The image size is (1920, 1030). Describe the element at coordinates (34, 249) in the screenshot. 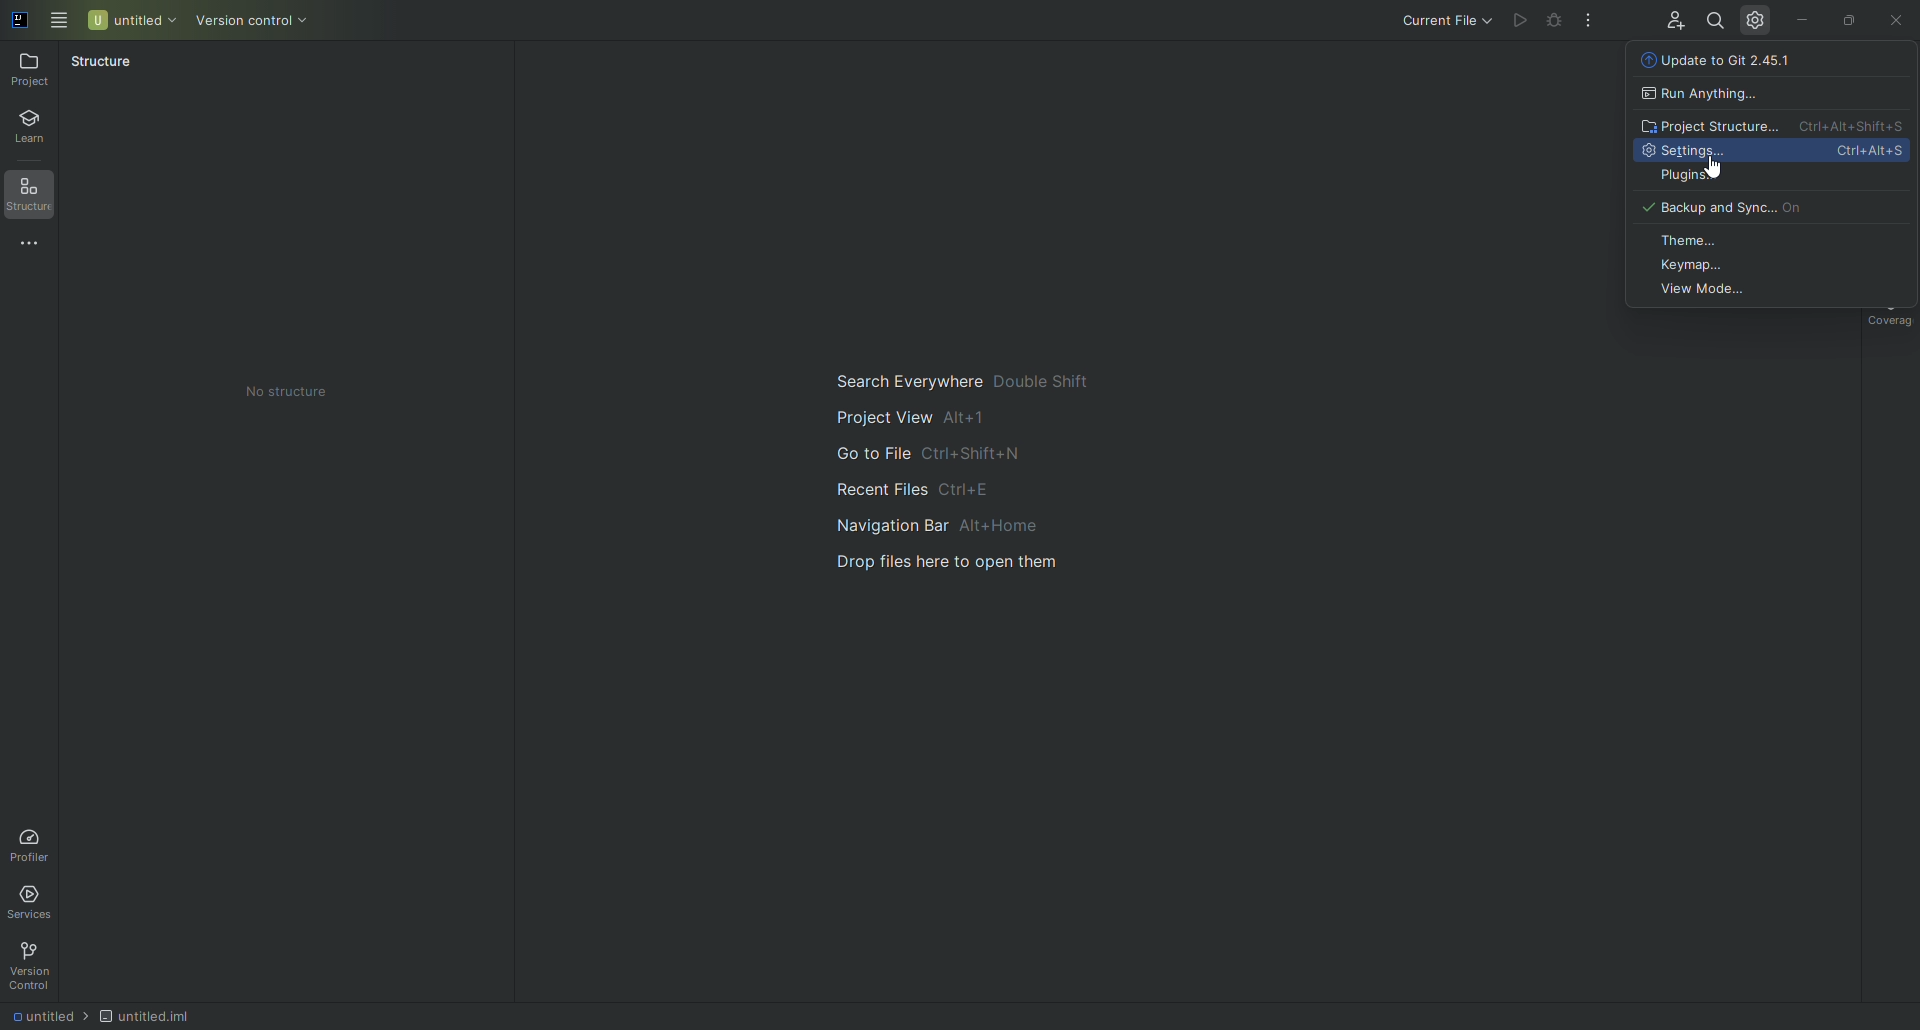

I see `More Tools` at that location.